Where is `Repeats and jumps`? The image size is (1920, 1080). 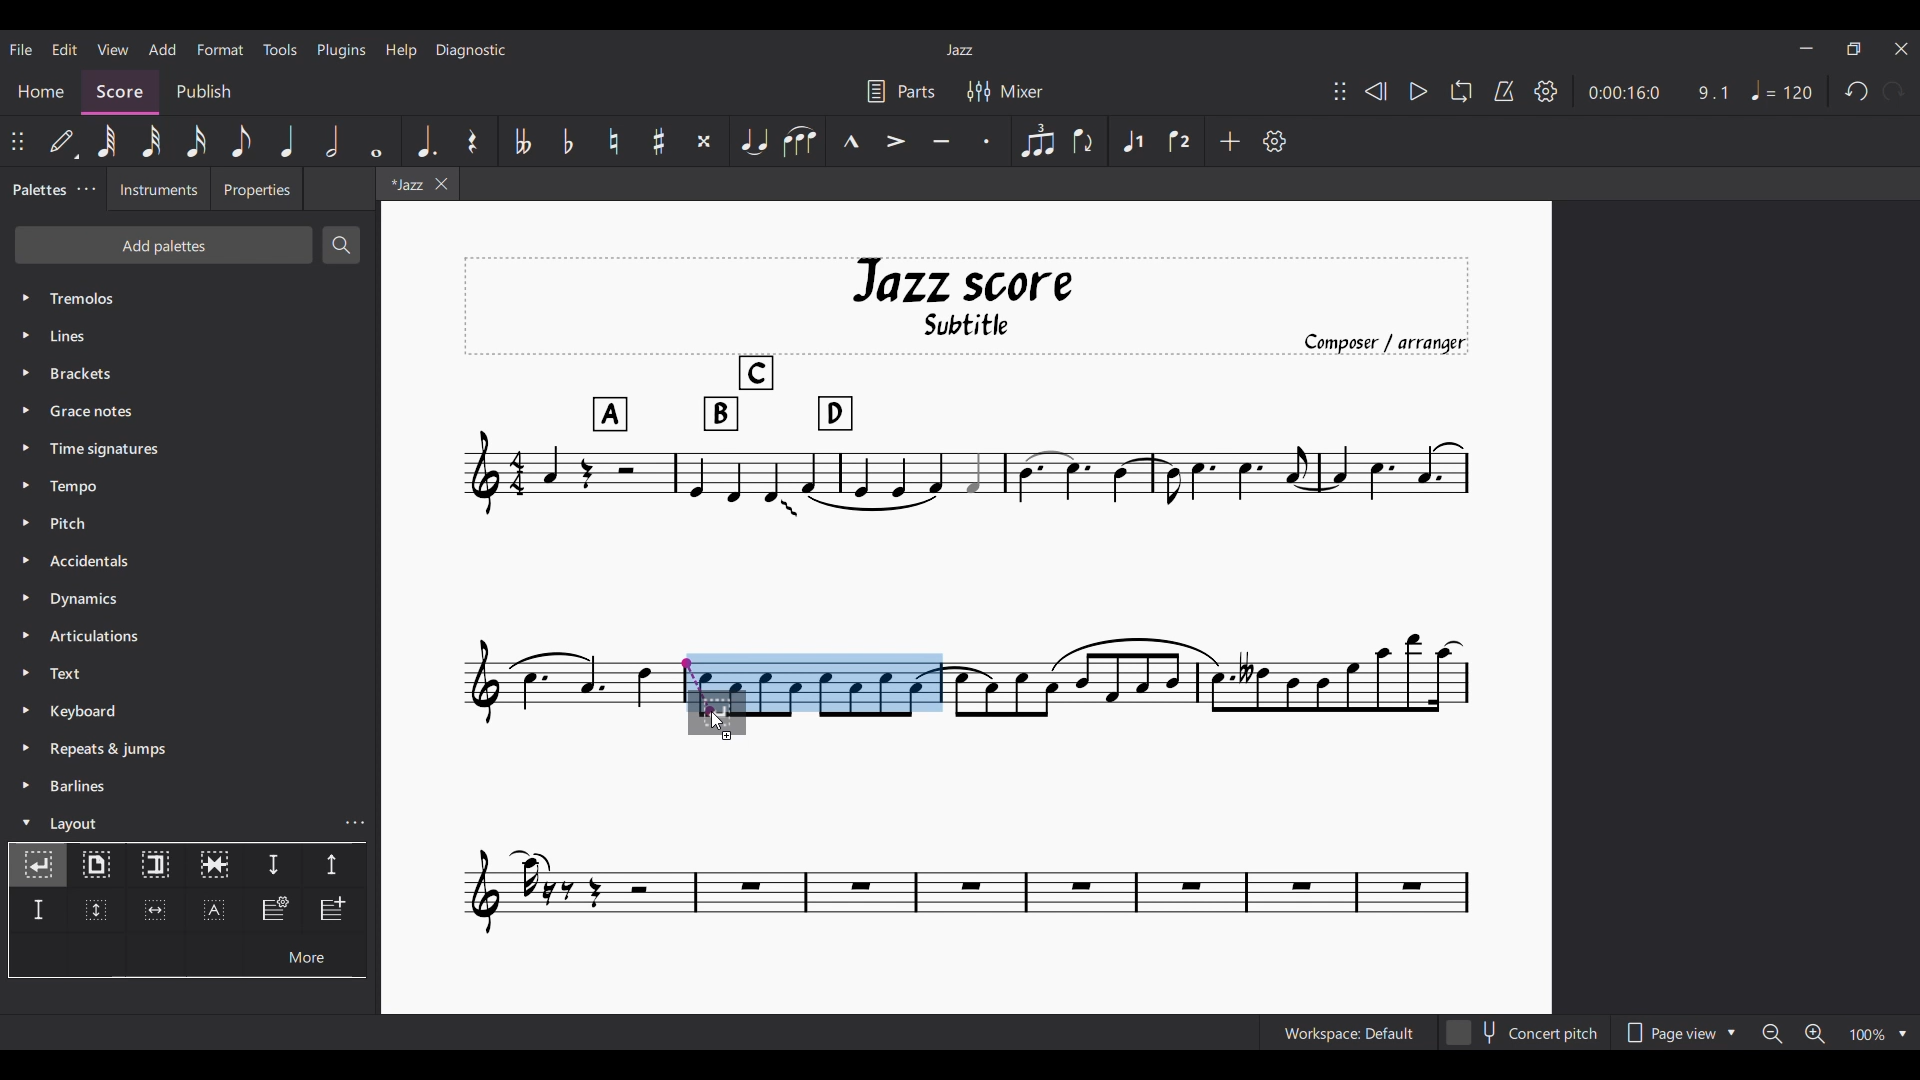 Repeats and jumps is located at coordinates (190, 749).